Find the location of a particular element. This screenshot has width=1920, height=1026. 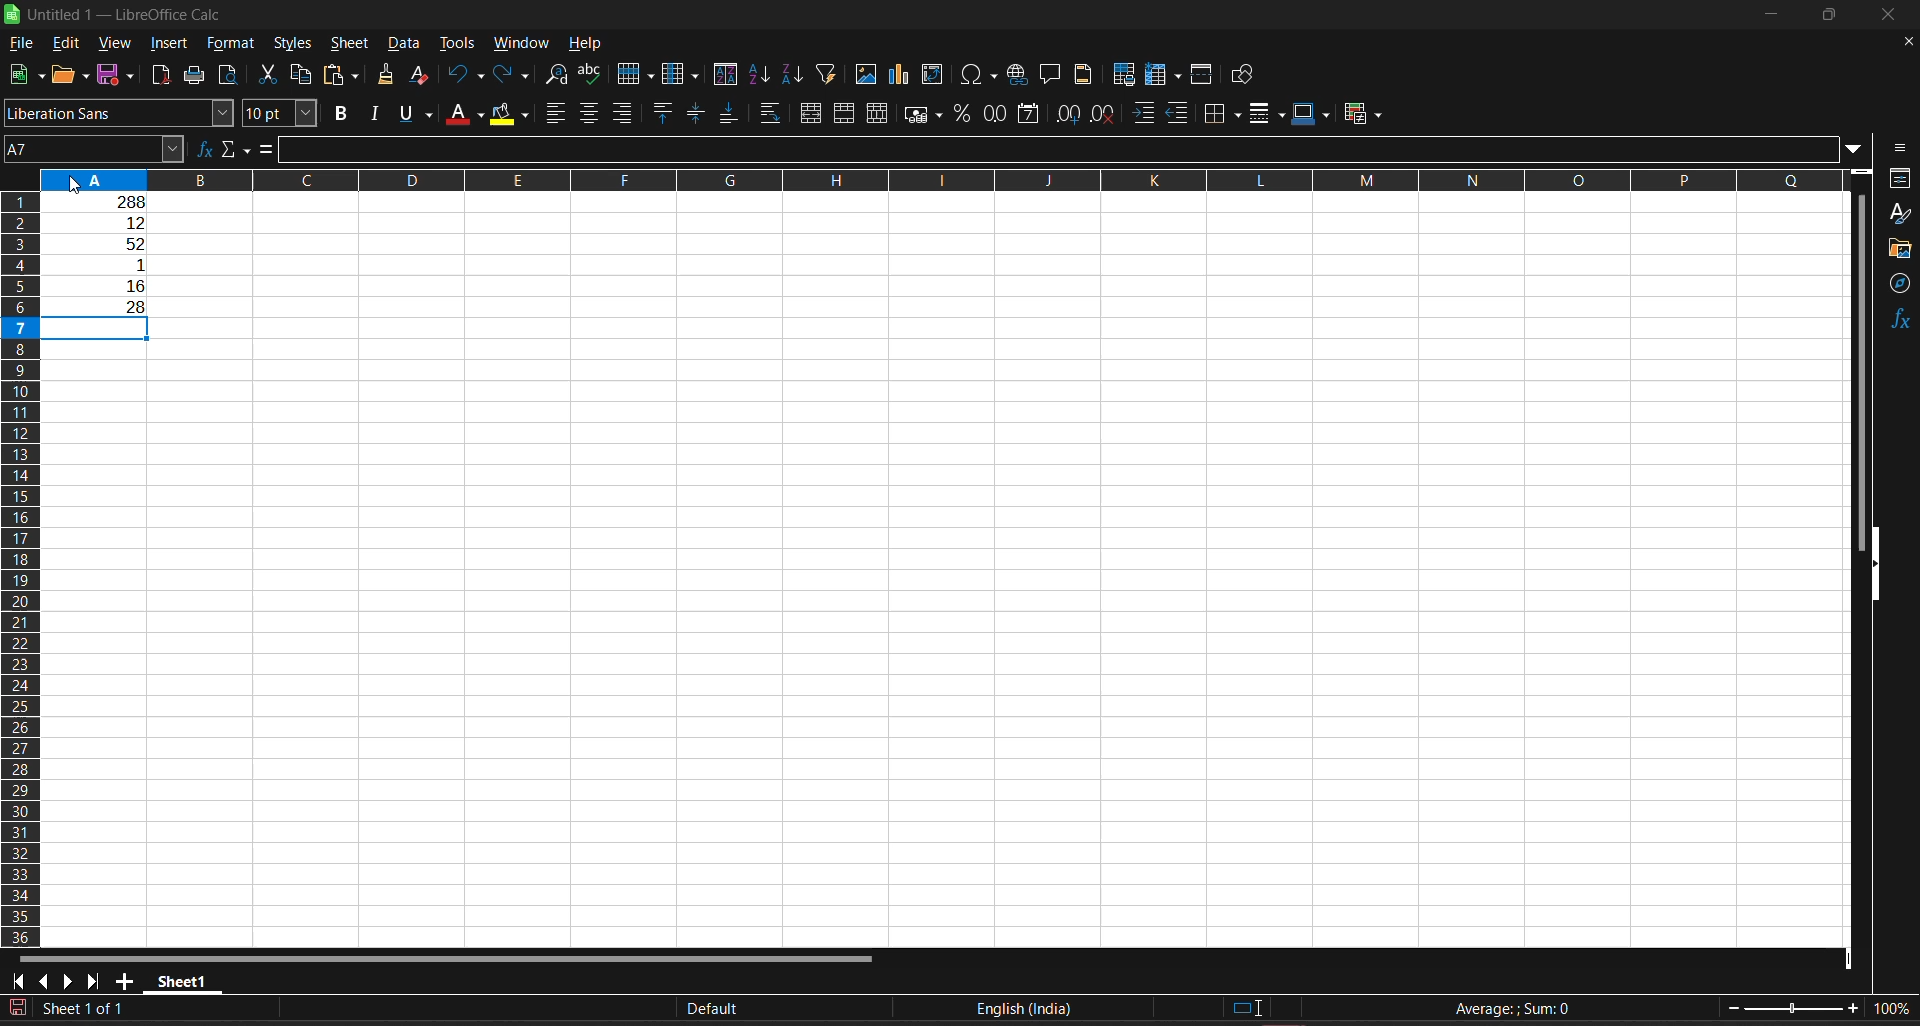

formula is located at coordinates (268, 148).